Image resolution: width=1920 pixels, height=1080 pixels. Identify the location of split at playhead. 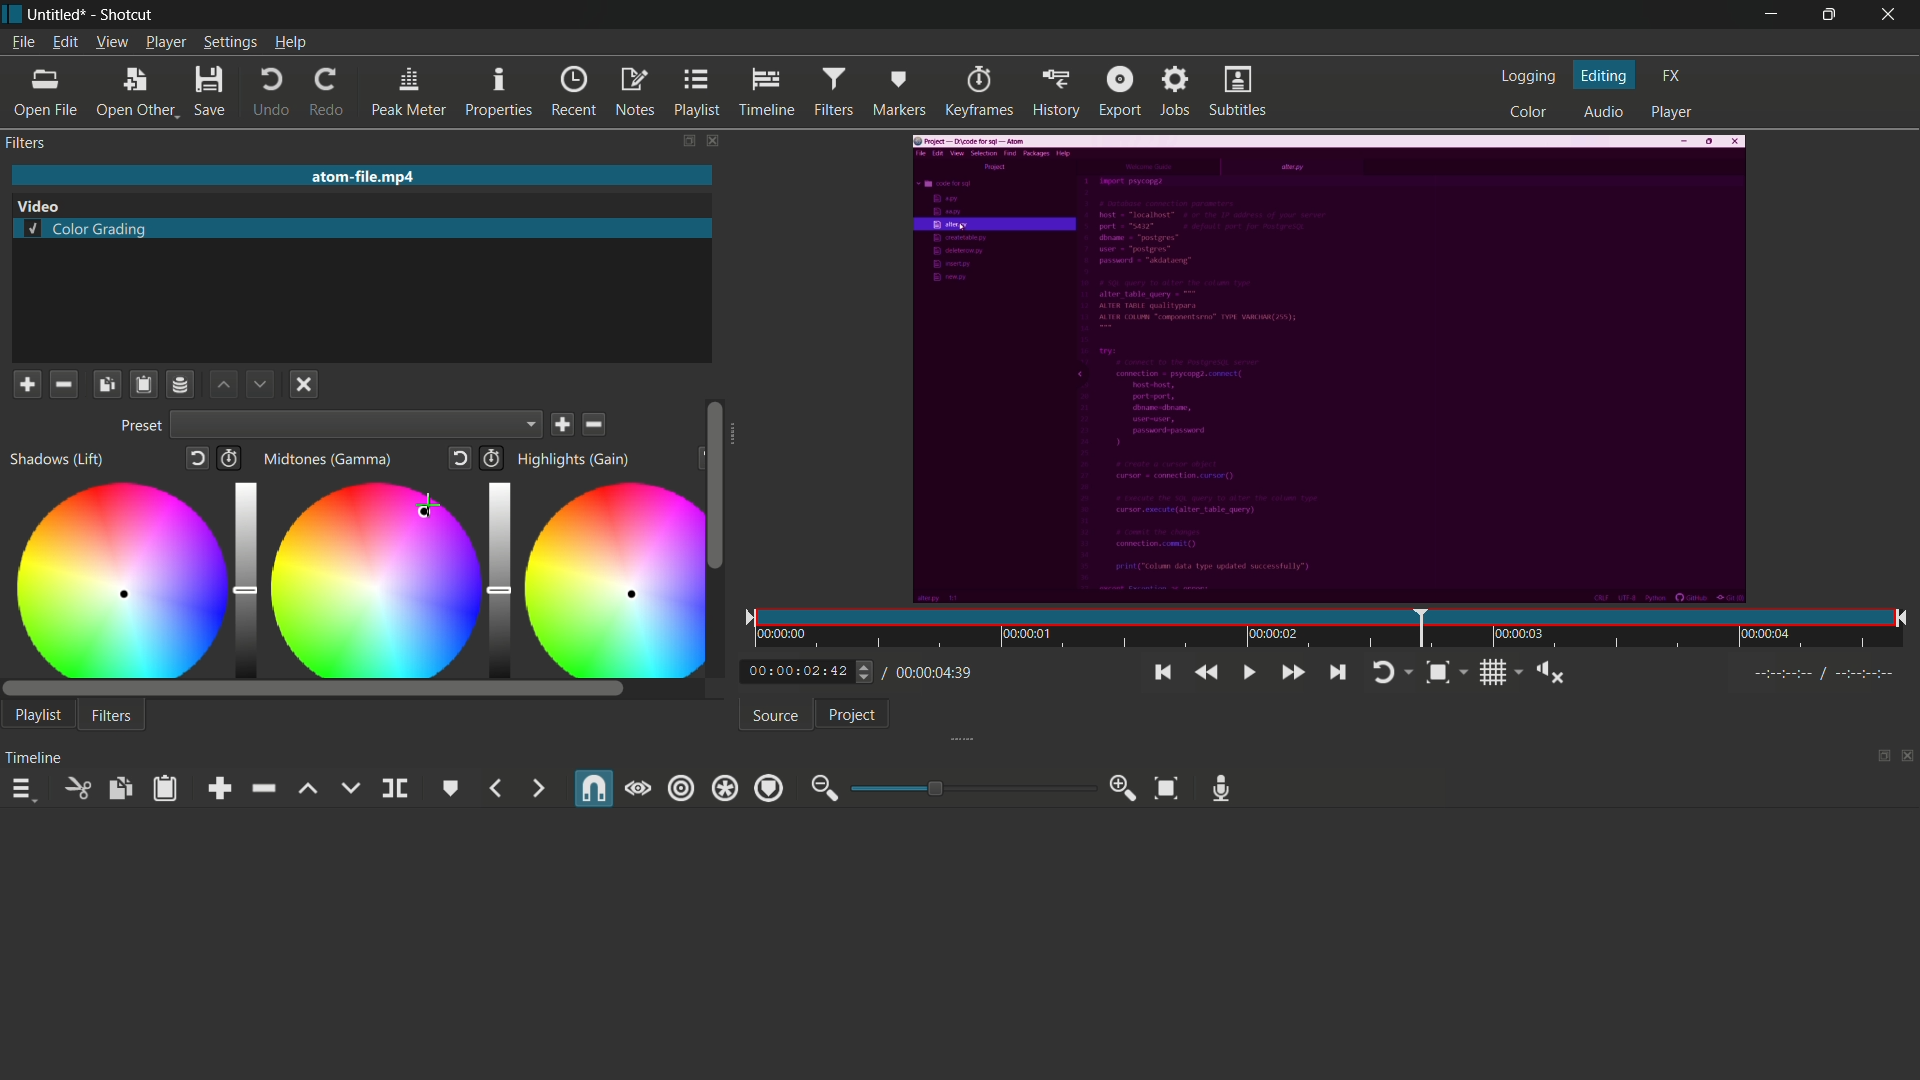
(395, 789).